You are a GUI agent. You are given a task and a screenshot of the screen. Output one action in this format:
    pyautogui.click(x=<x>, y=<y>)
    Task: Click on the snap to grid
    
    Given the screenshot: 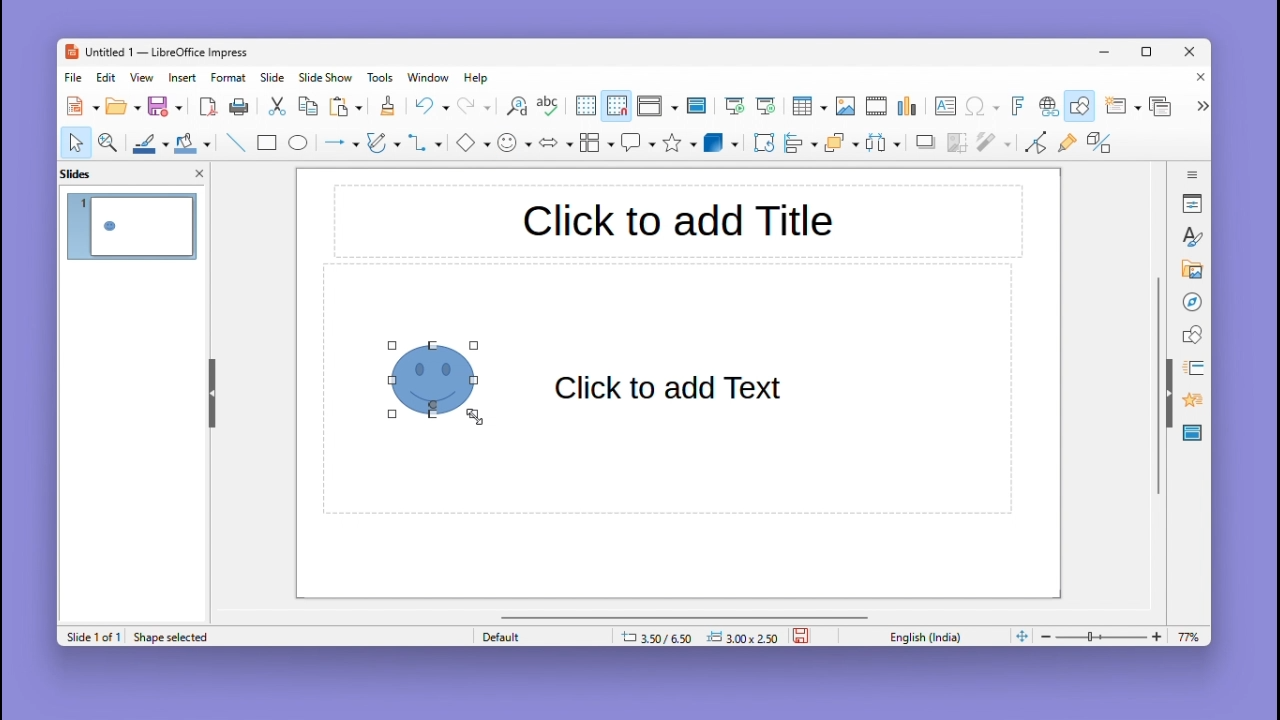 What is the action you would take?
    pyautogui.click(x=616, y=106)
    